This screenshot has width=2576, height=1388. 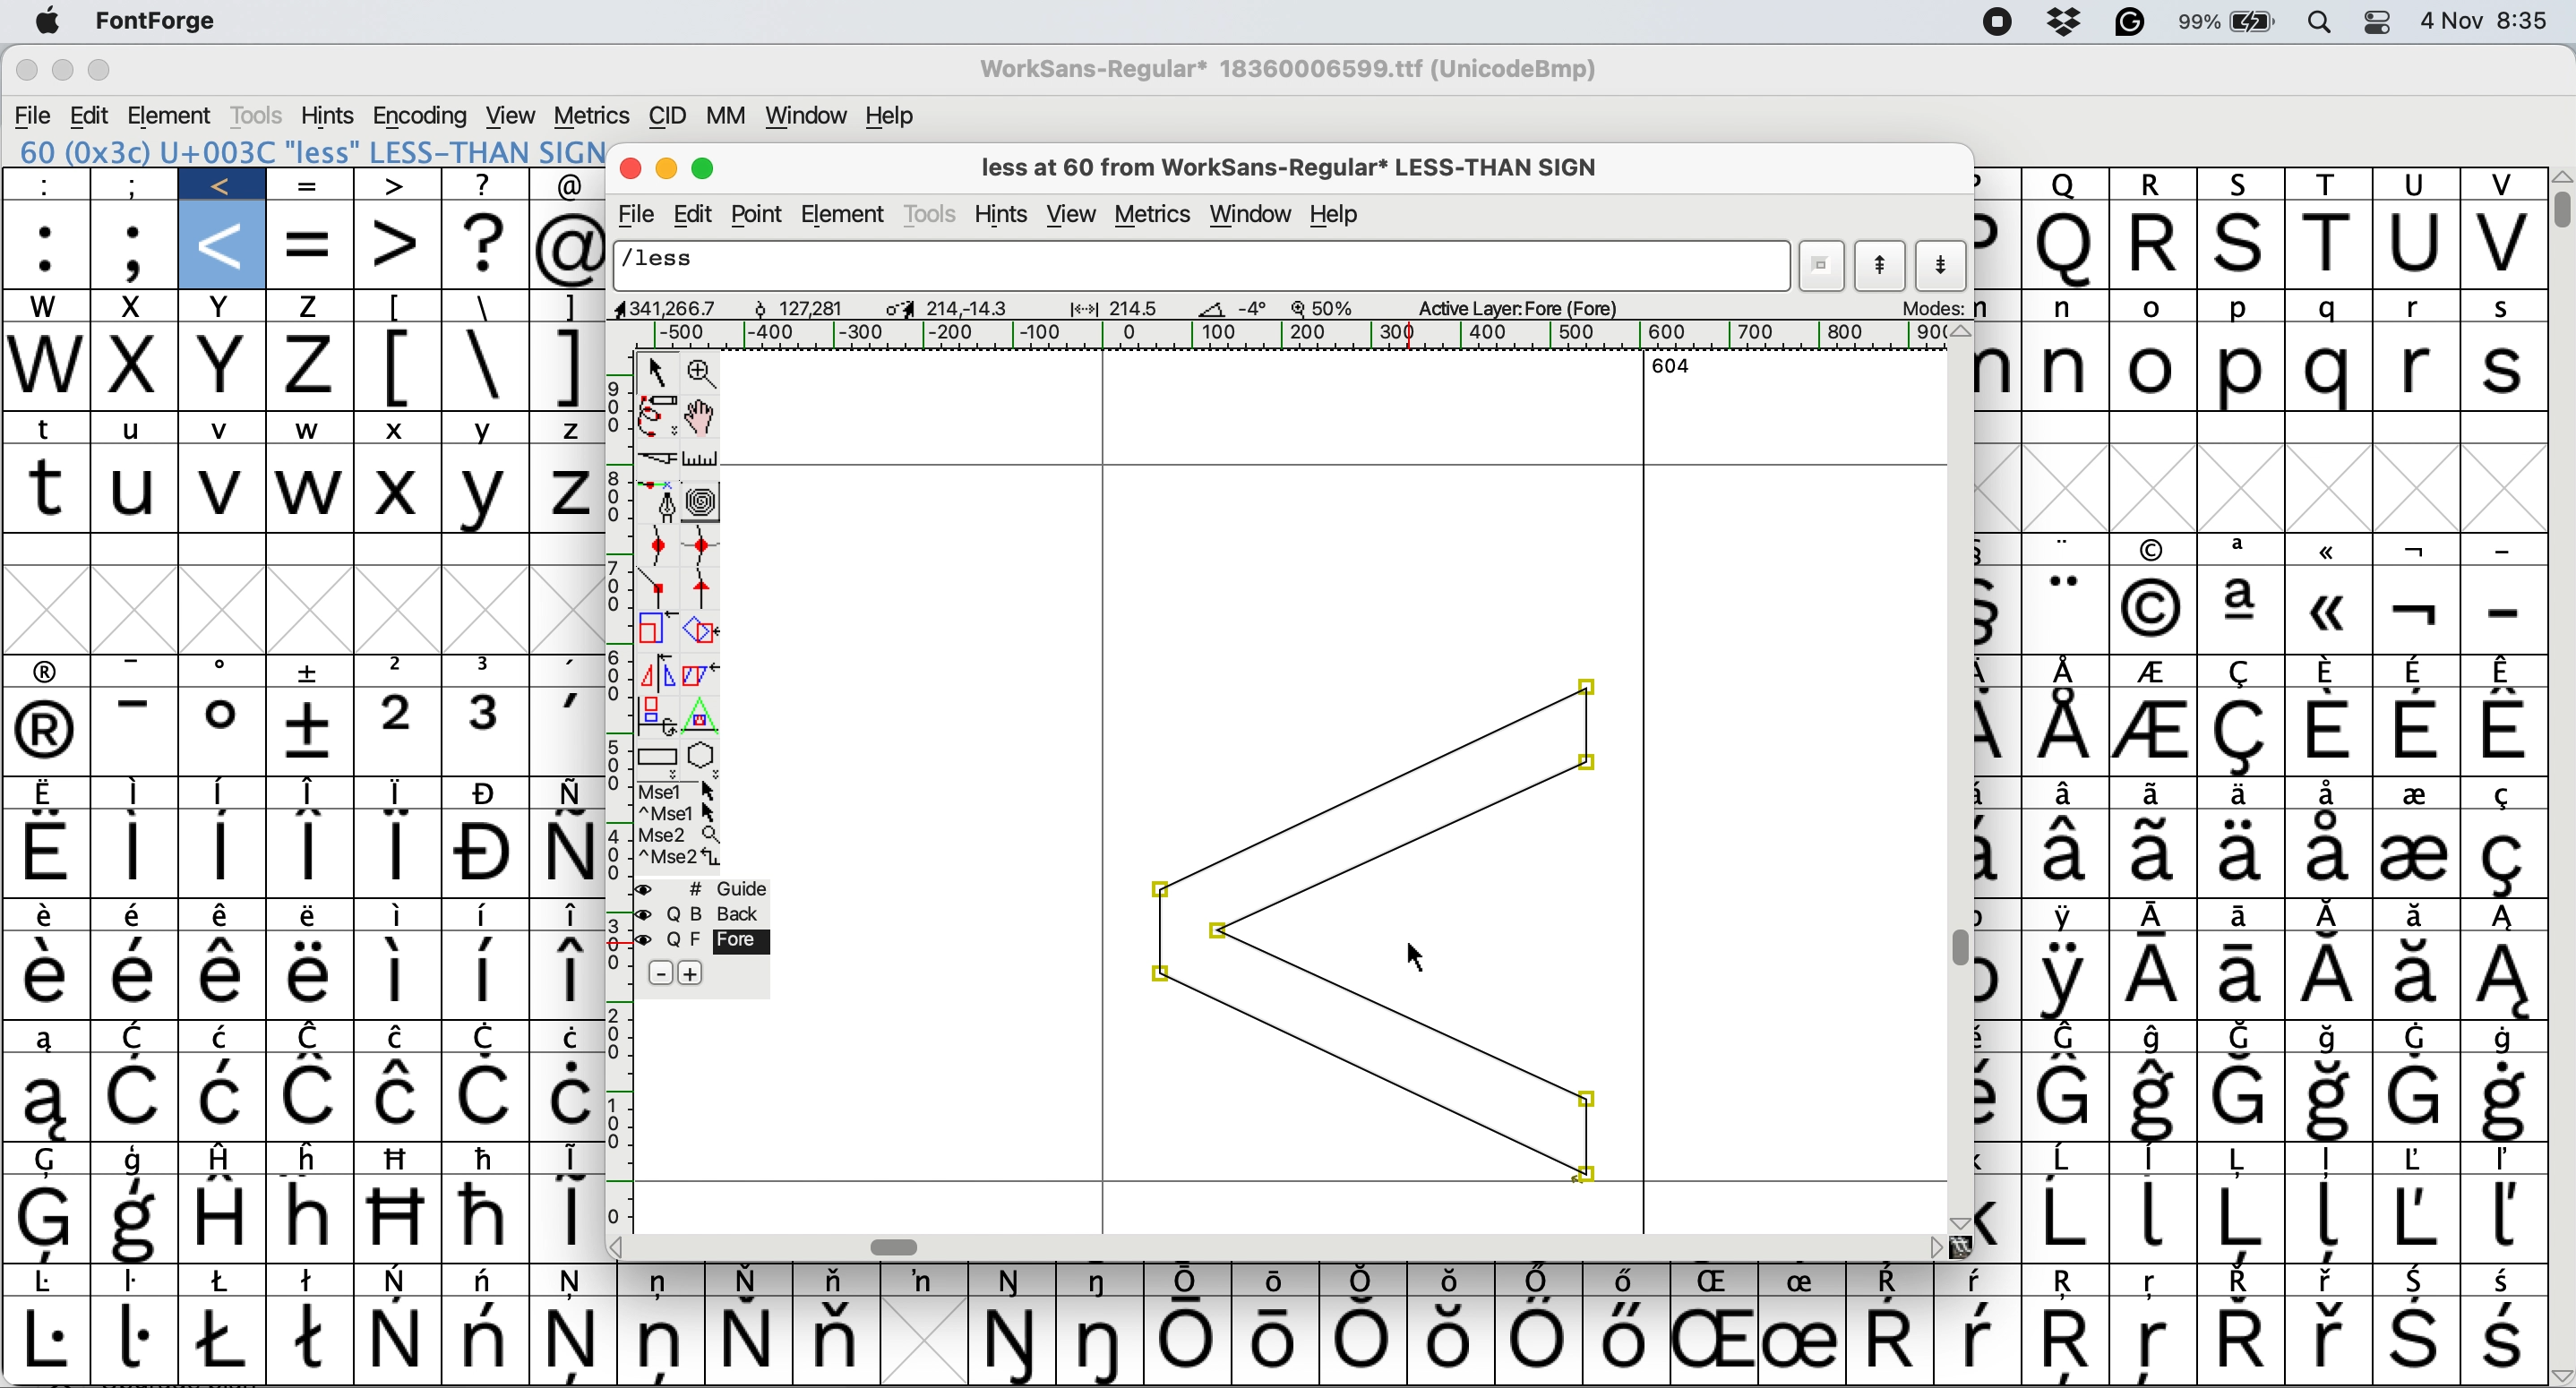 I want to click on Symbol, so click(x=2330, y=916).